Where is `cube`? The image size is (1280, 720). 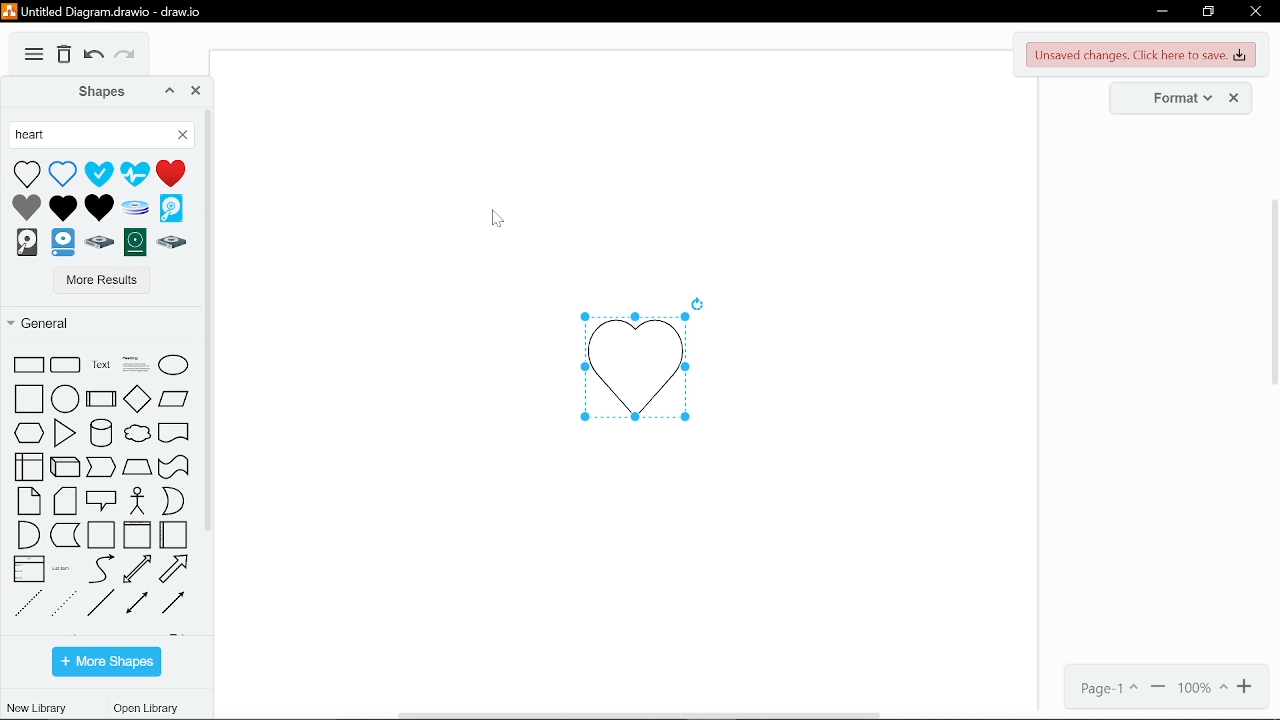 cube is located at coordinates (65, 467).